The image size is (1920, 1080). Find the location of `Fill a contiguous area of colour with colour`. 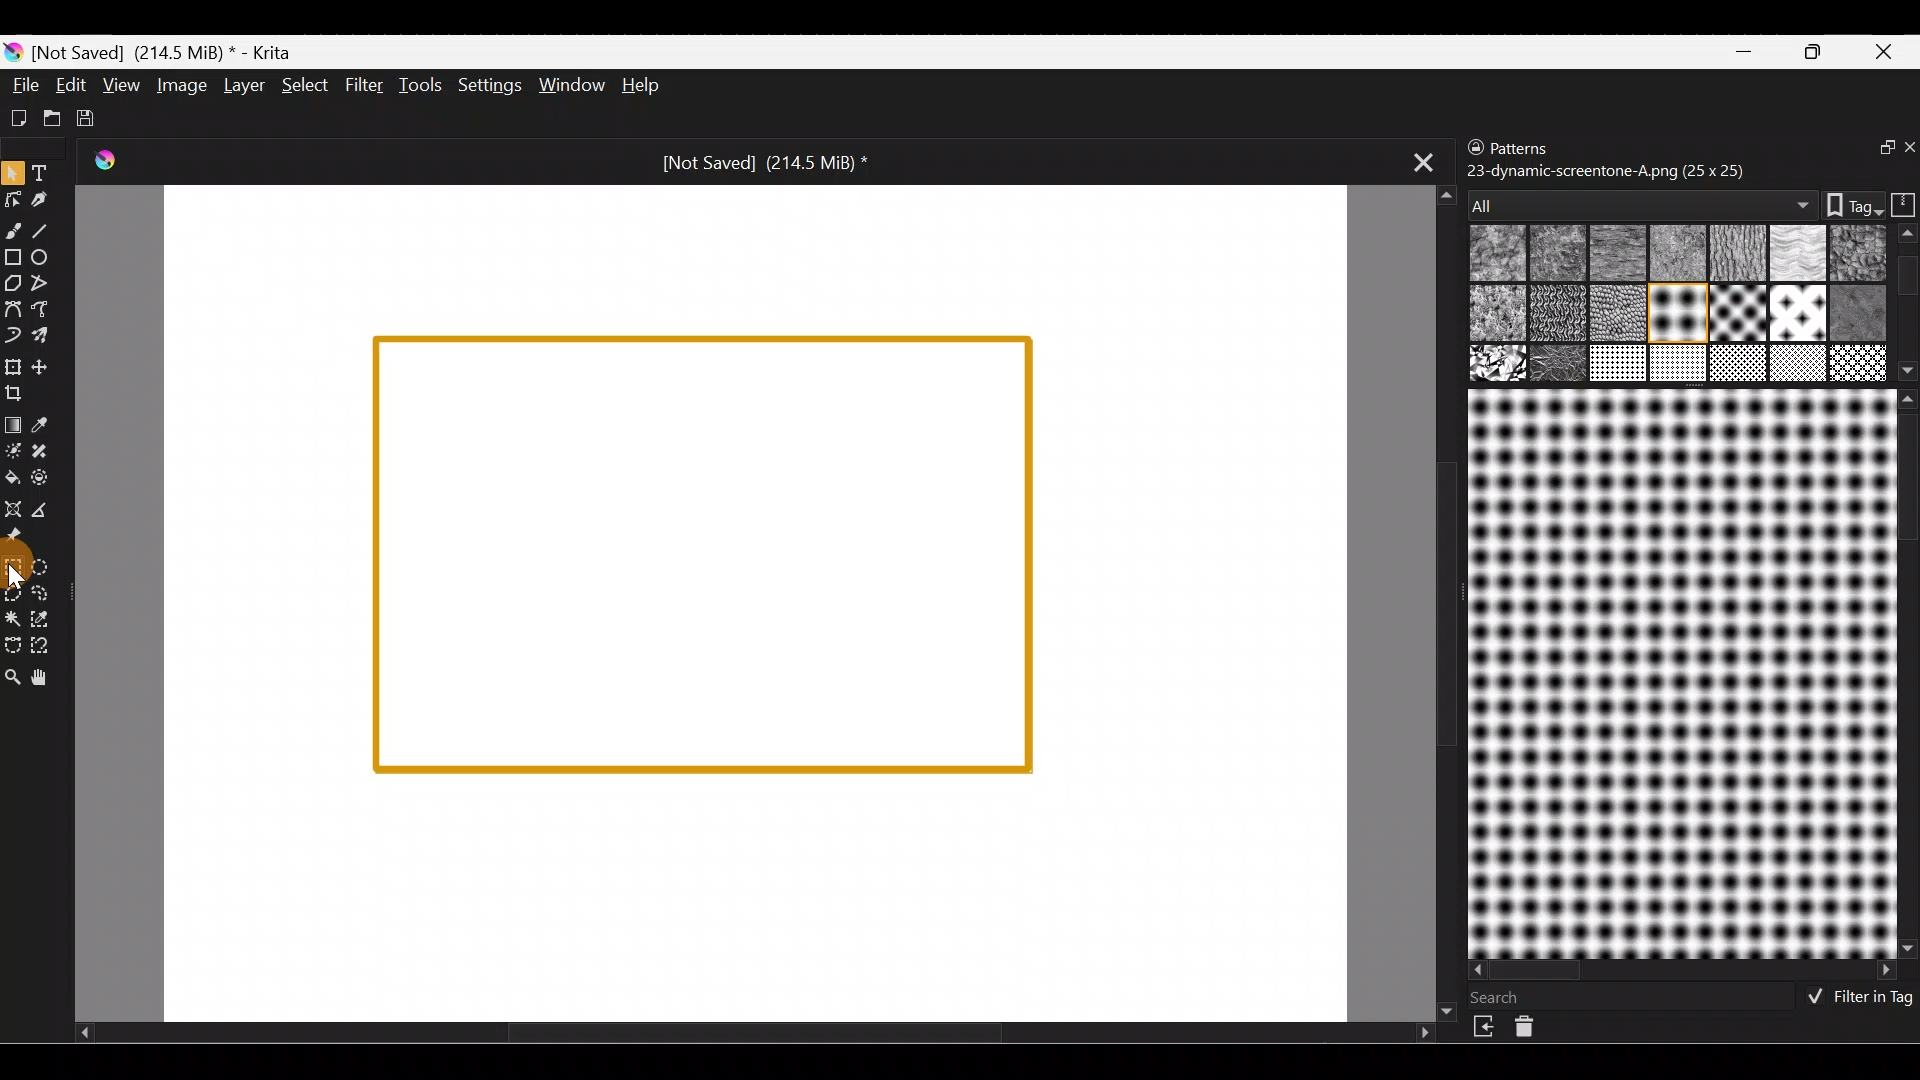

Fill a contiguous area of colour with colour is located at coordinates (13, 477).